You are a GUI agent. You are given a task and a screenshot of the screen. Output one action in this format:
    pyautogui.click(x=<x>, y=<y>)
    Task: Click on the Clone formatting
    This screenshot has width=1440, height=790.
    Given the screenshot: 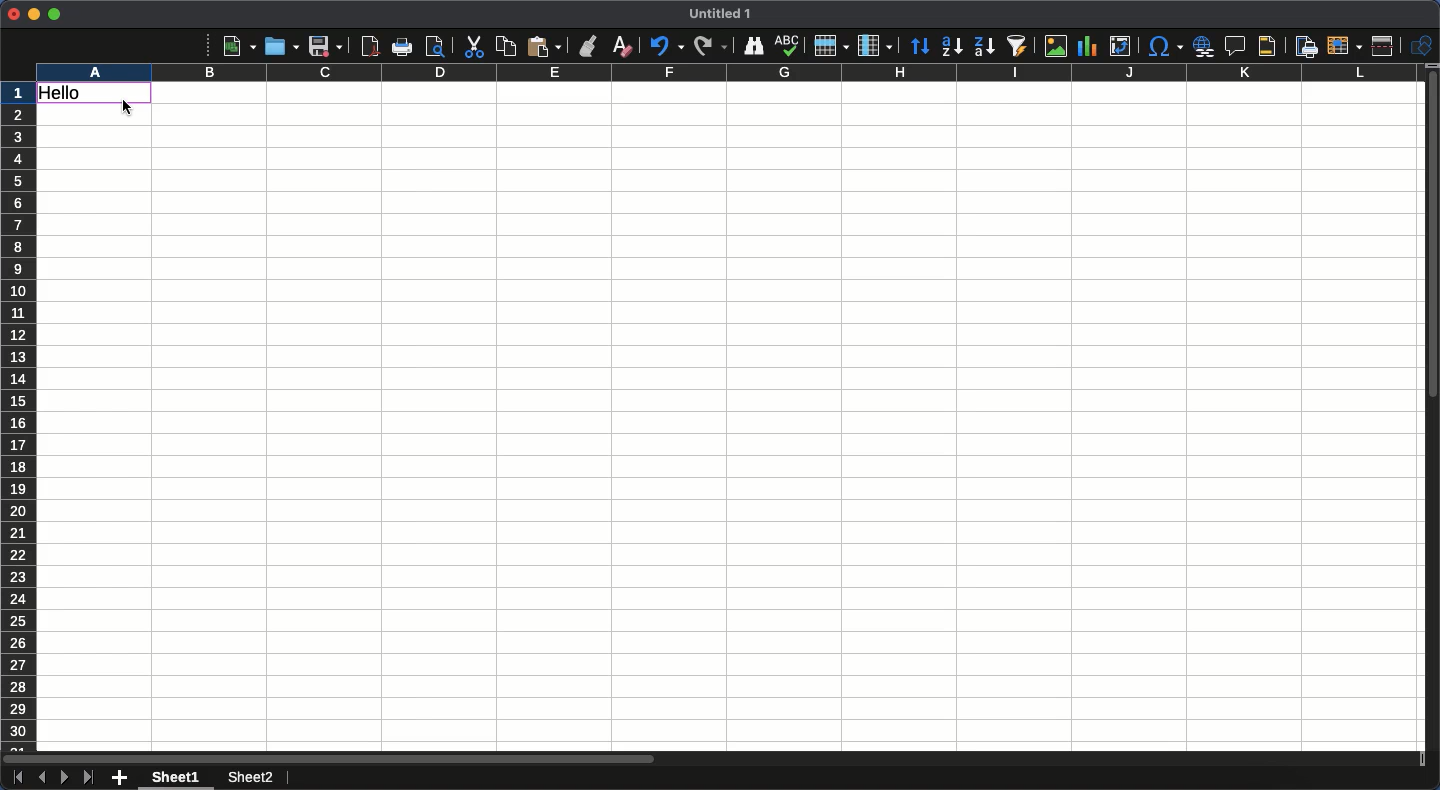 What is the action you would take?
    pyautogui.click(x=589, y=46)
    